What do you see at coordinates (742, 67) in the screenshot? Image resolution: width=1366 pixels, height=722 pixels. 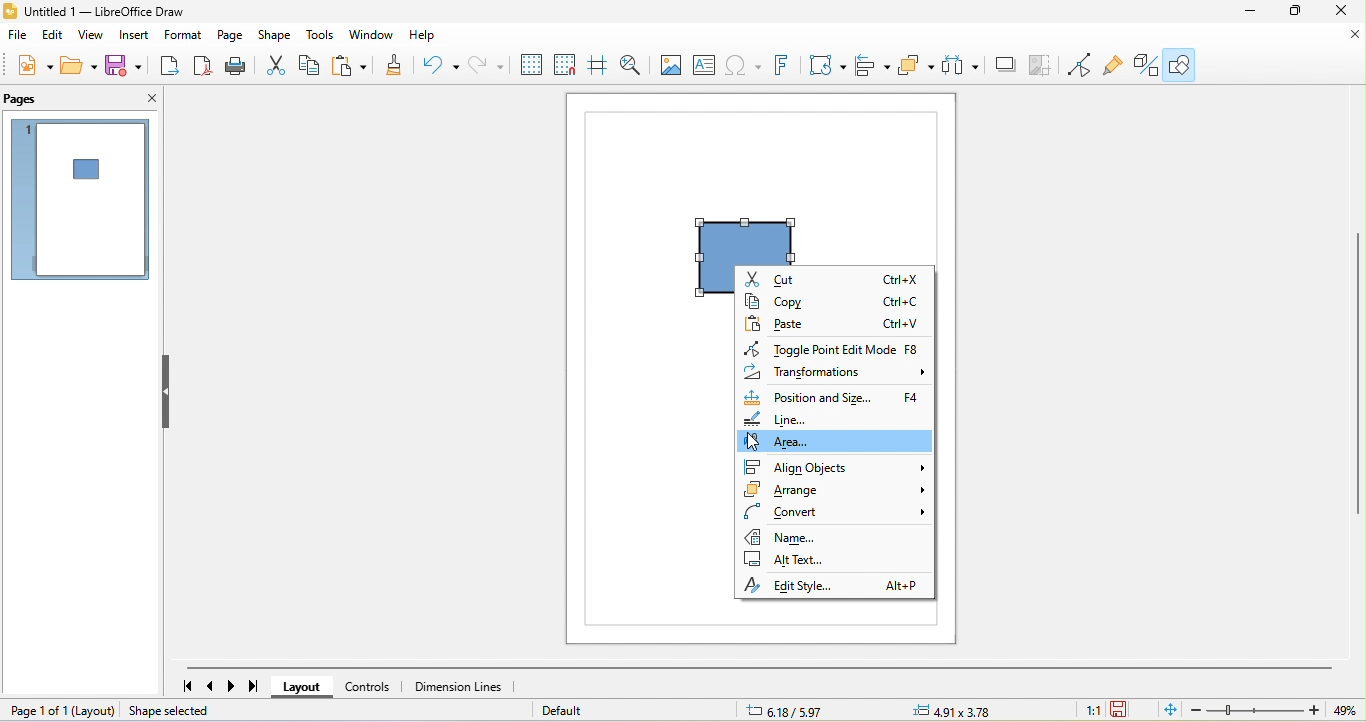 I see `special character` at bounding box center [742, 67].